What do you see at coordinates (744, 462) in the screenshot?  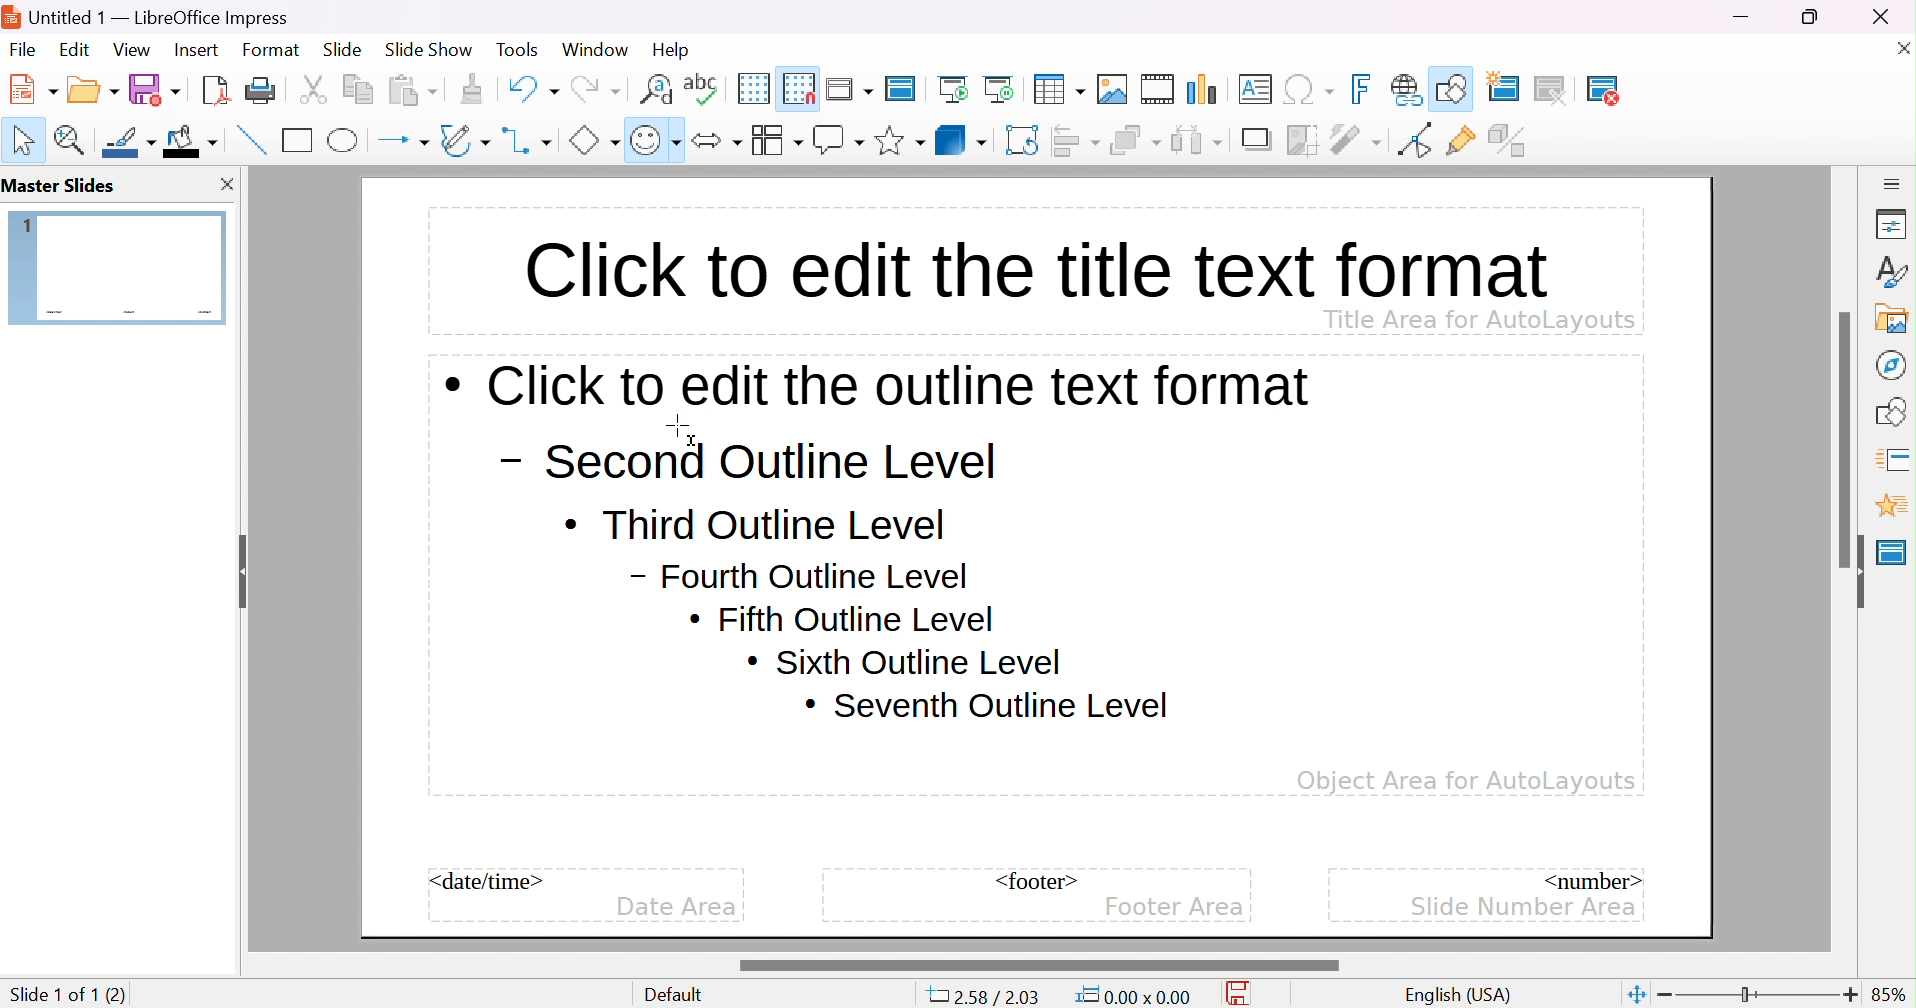 I see `second outline level` at bounding box center [744, 462].